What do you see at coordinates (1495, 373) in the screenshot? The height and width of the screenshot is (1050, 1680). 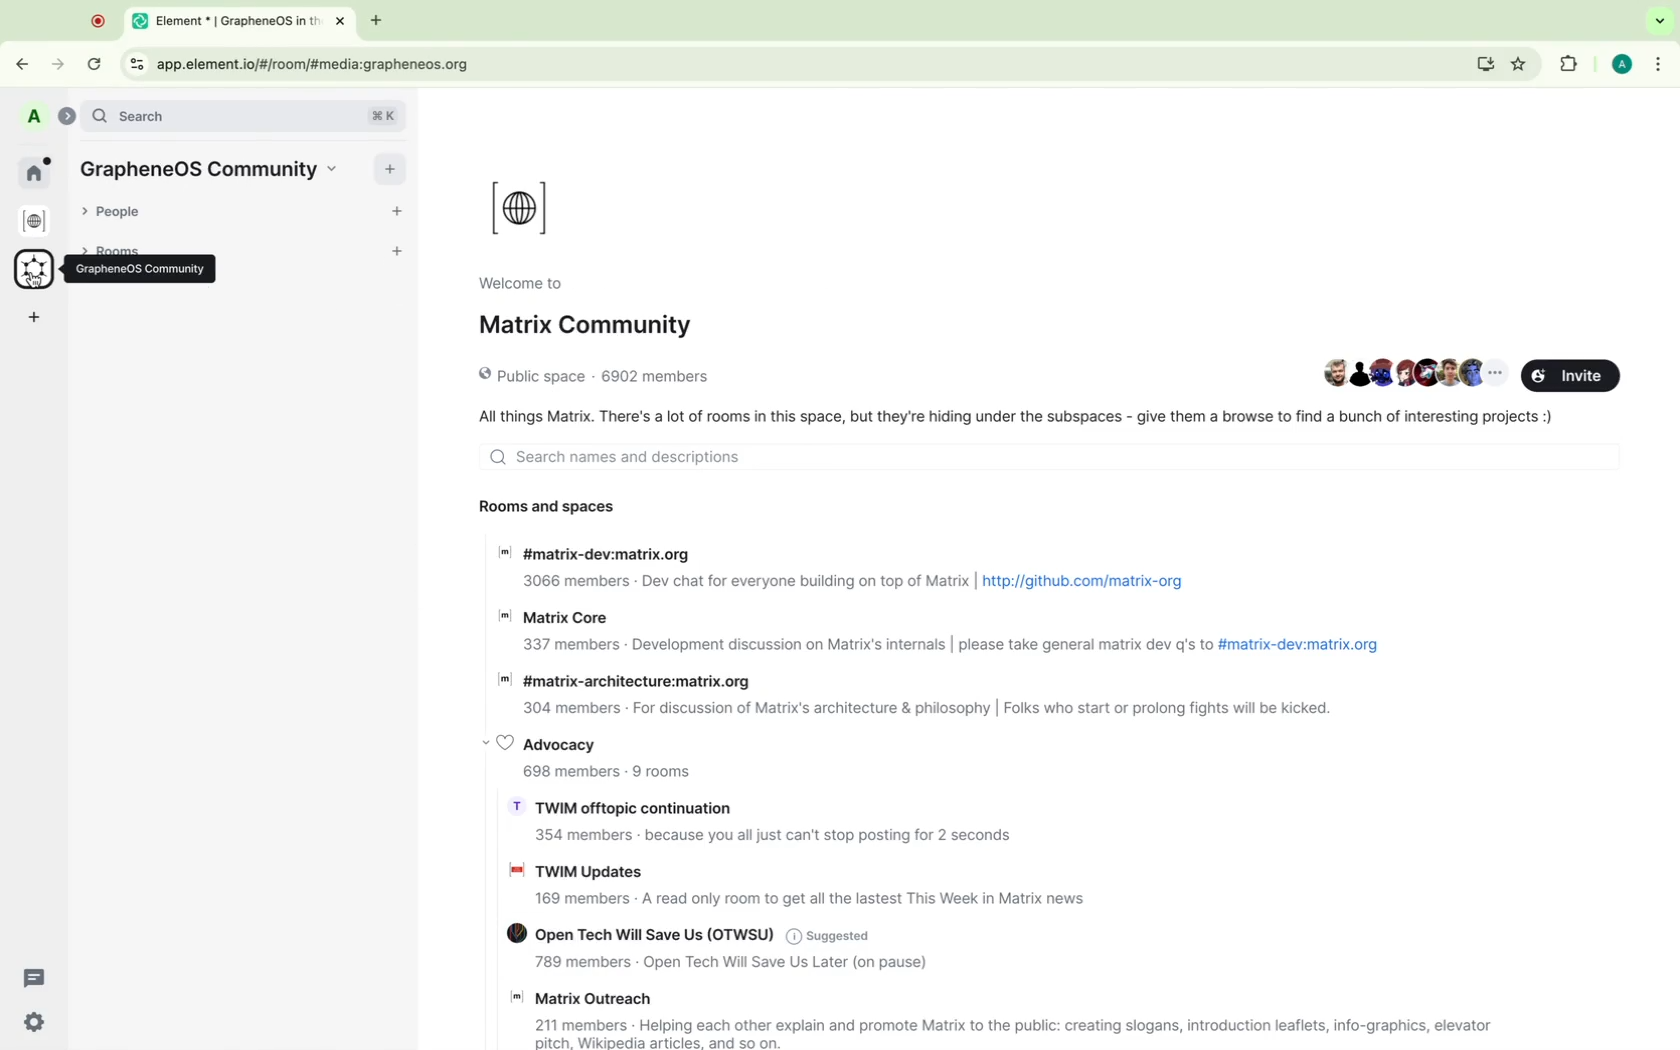 I see `view more` at bounding box center [1495, 373].